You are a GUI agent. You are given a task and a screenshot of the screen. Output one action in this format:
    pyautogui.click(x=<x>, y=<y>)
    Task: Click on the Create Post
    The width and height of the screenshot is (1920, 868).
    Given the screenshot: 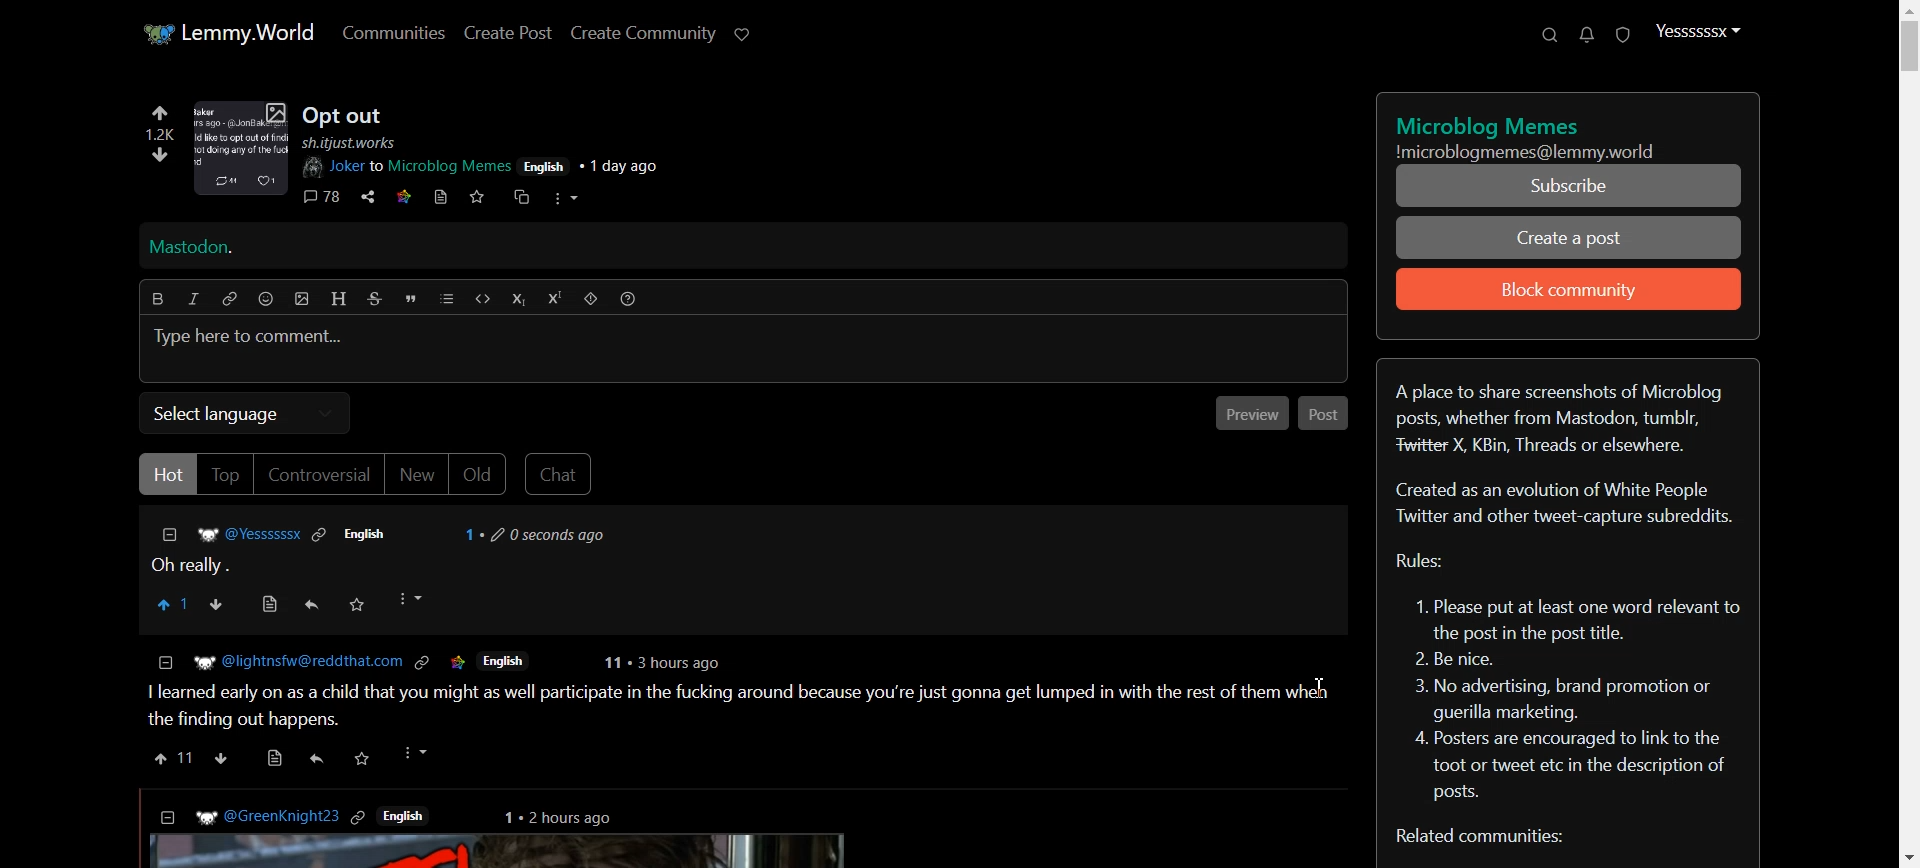 What is the action you would take?
    pyautogui.click(x=508, y=32)
    